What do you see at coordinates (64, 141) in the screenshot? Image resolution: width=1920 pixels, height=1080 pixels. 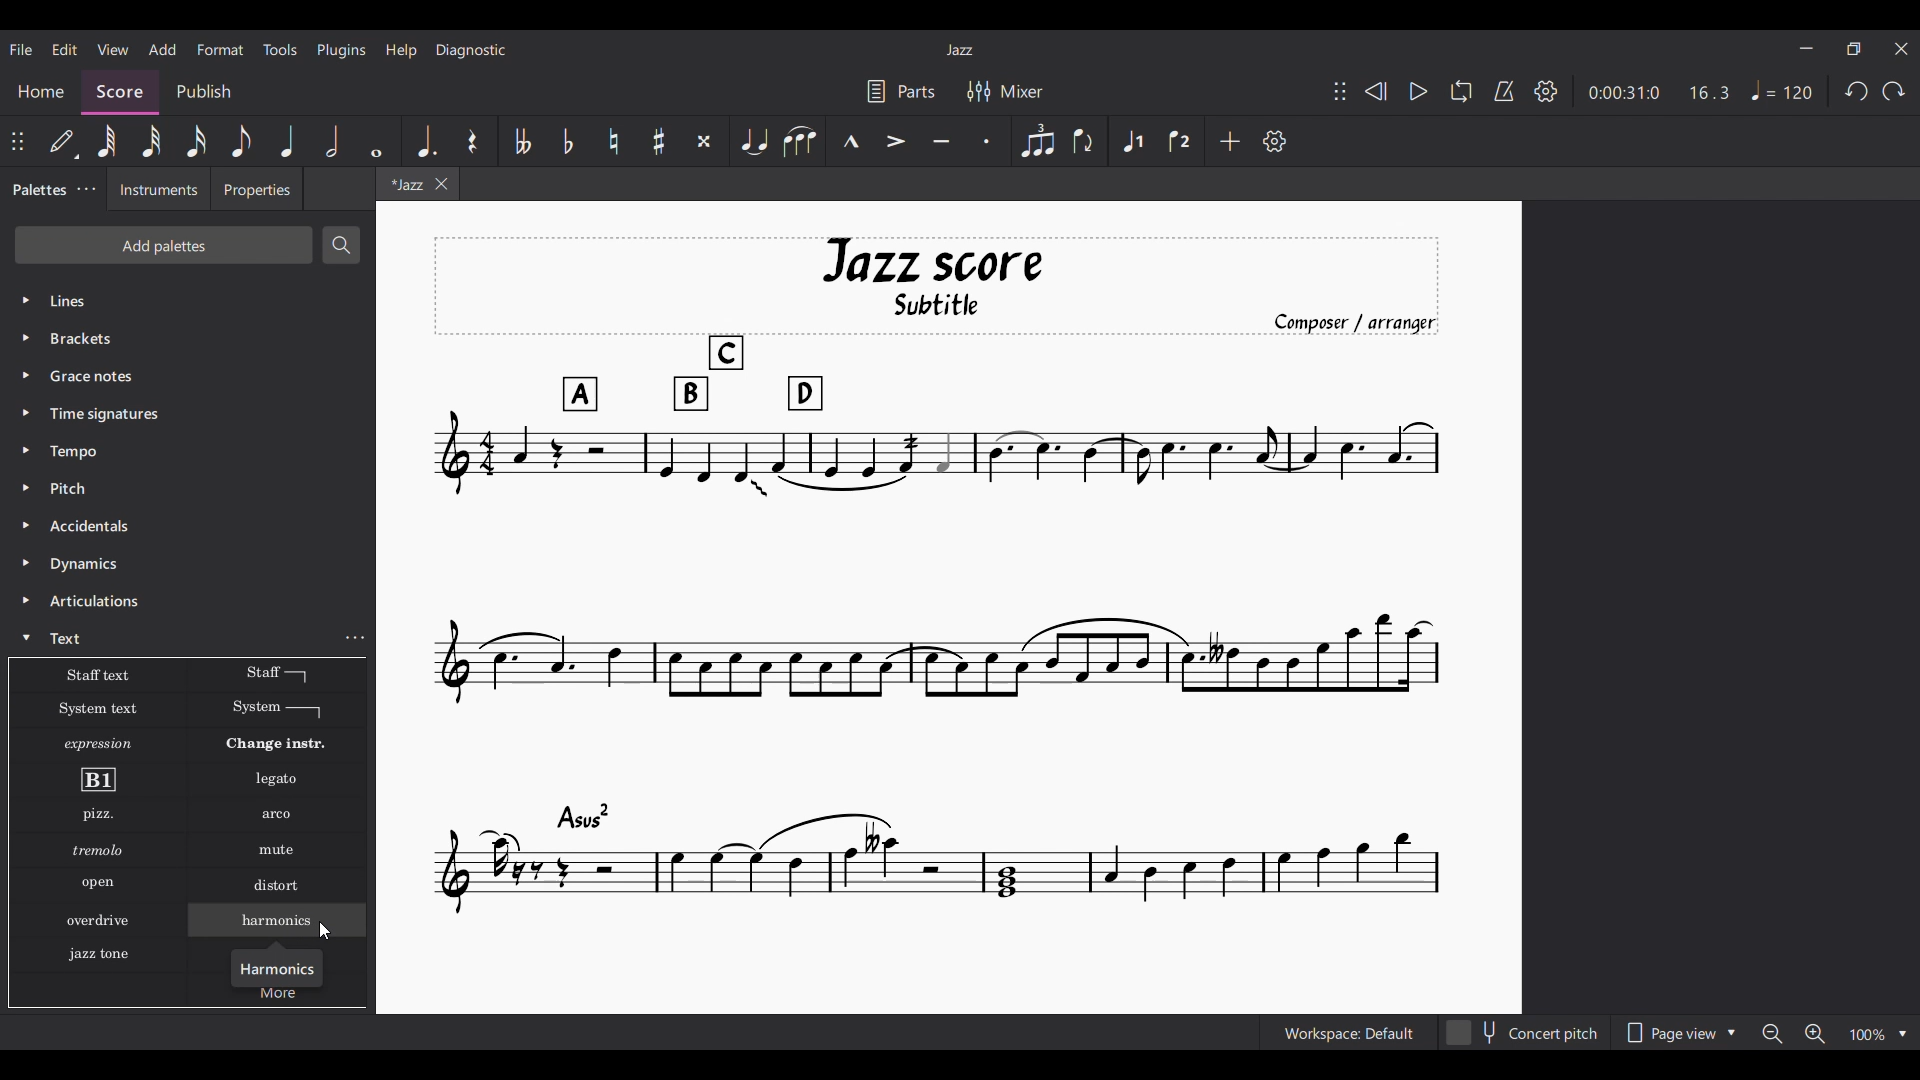 I see `Default` at bounding box center [64, 141].